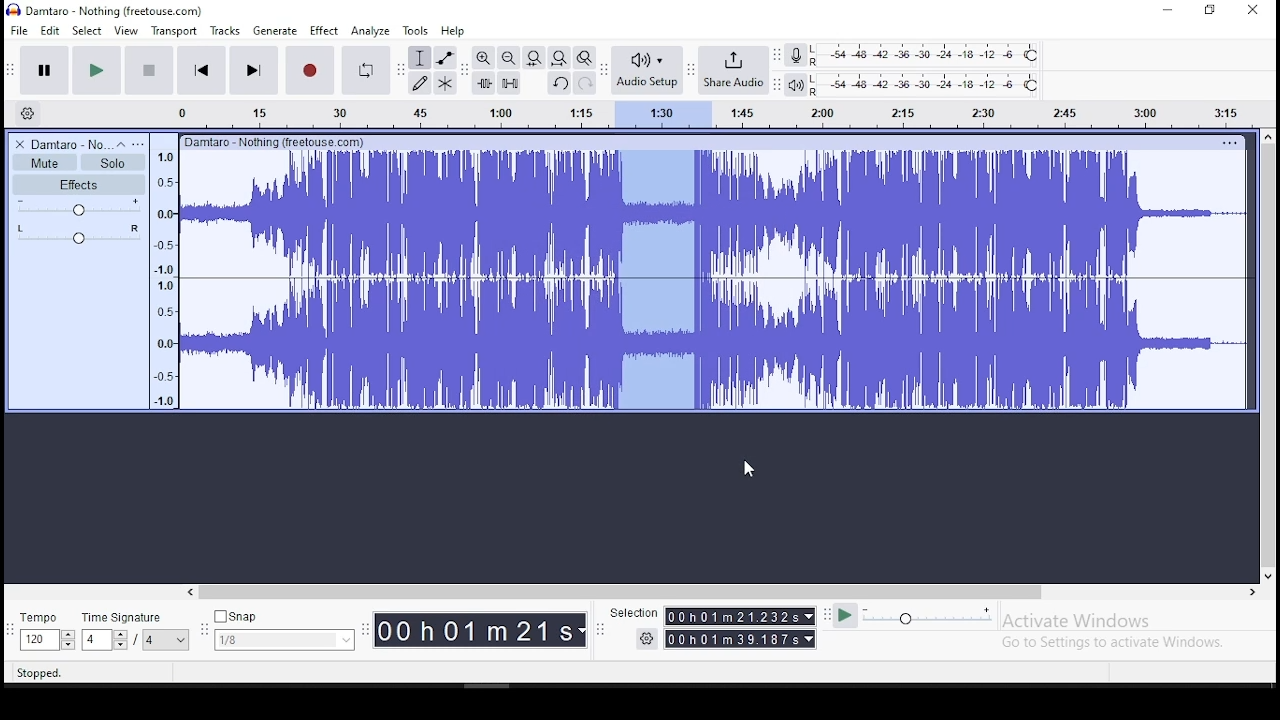 This screenshot has width=1280, height=720. I want to click on , so click(164, 279).